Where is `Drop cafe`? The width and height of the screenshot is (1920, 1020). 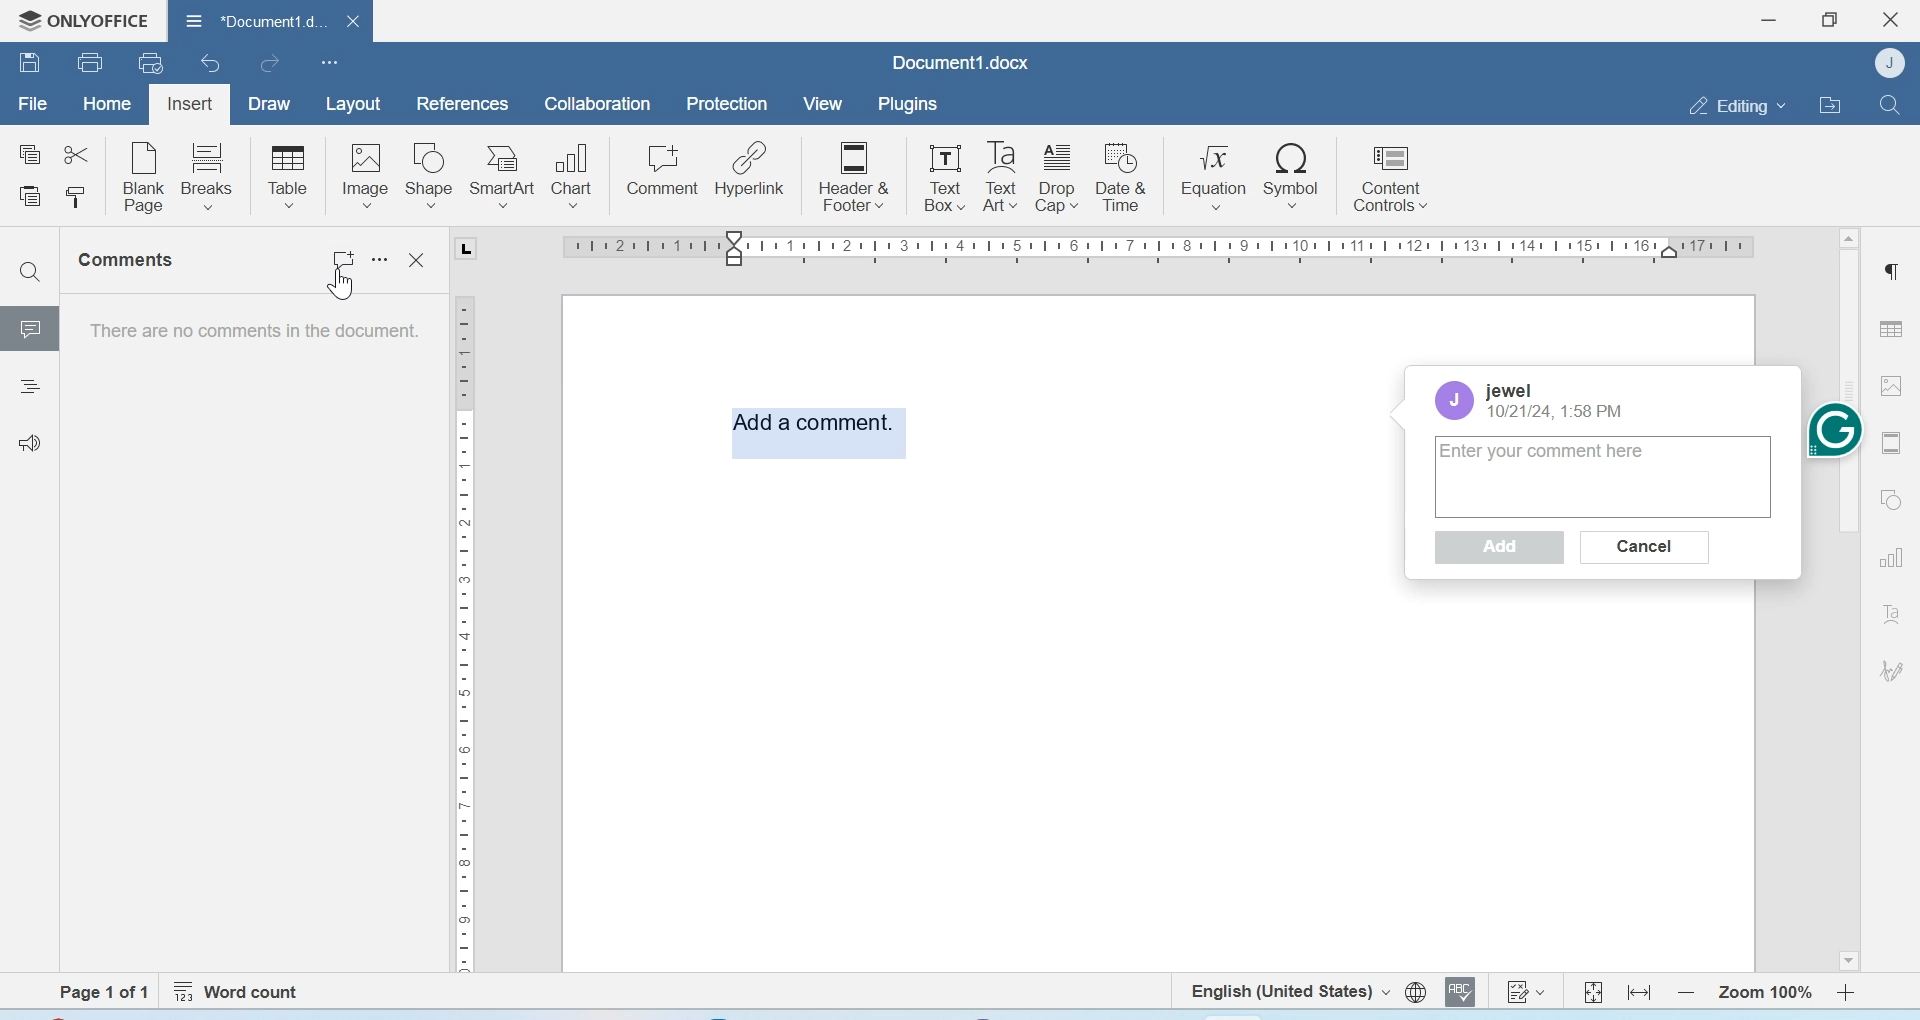
Drop cafe is located at coordinates (1059, 176).